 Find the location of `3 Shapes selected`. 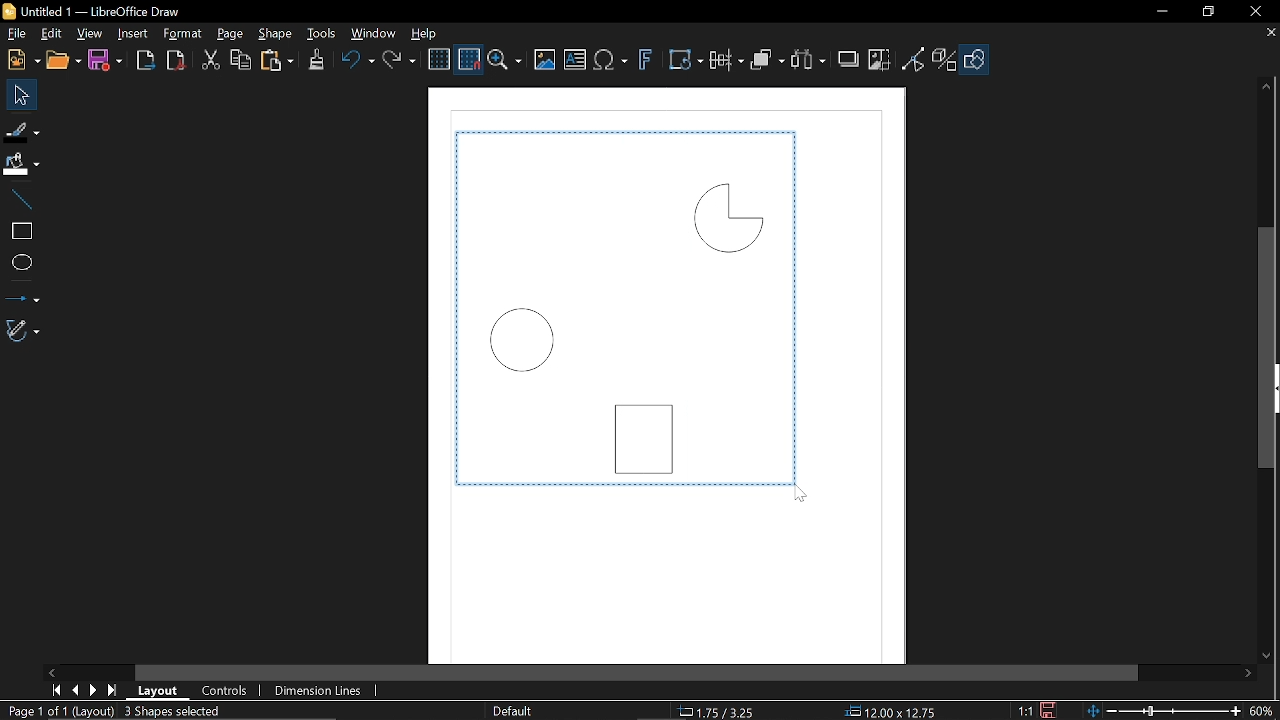

3 Shapes selected is located at coordinates (172, 710).